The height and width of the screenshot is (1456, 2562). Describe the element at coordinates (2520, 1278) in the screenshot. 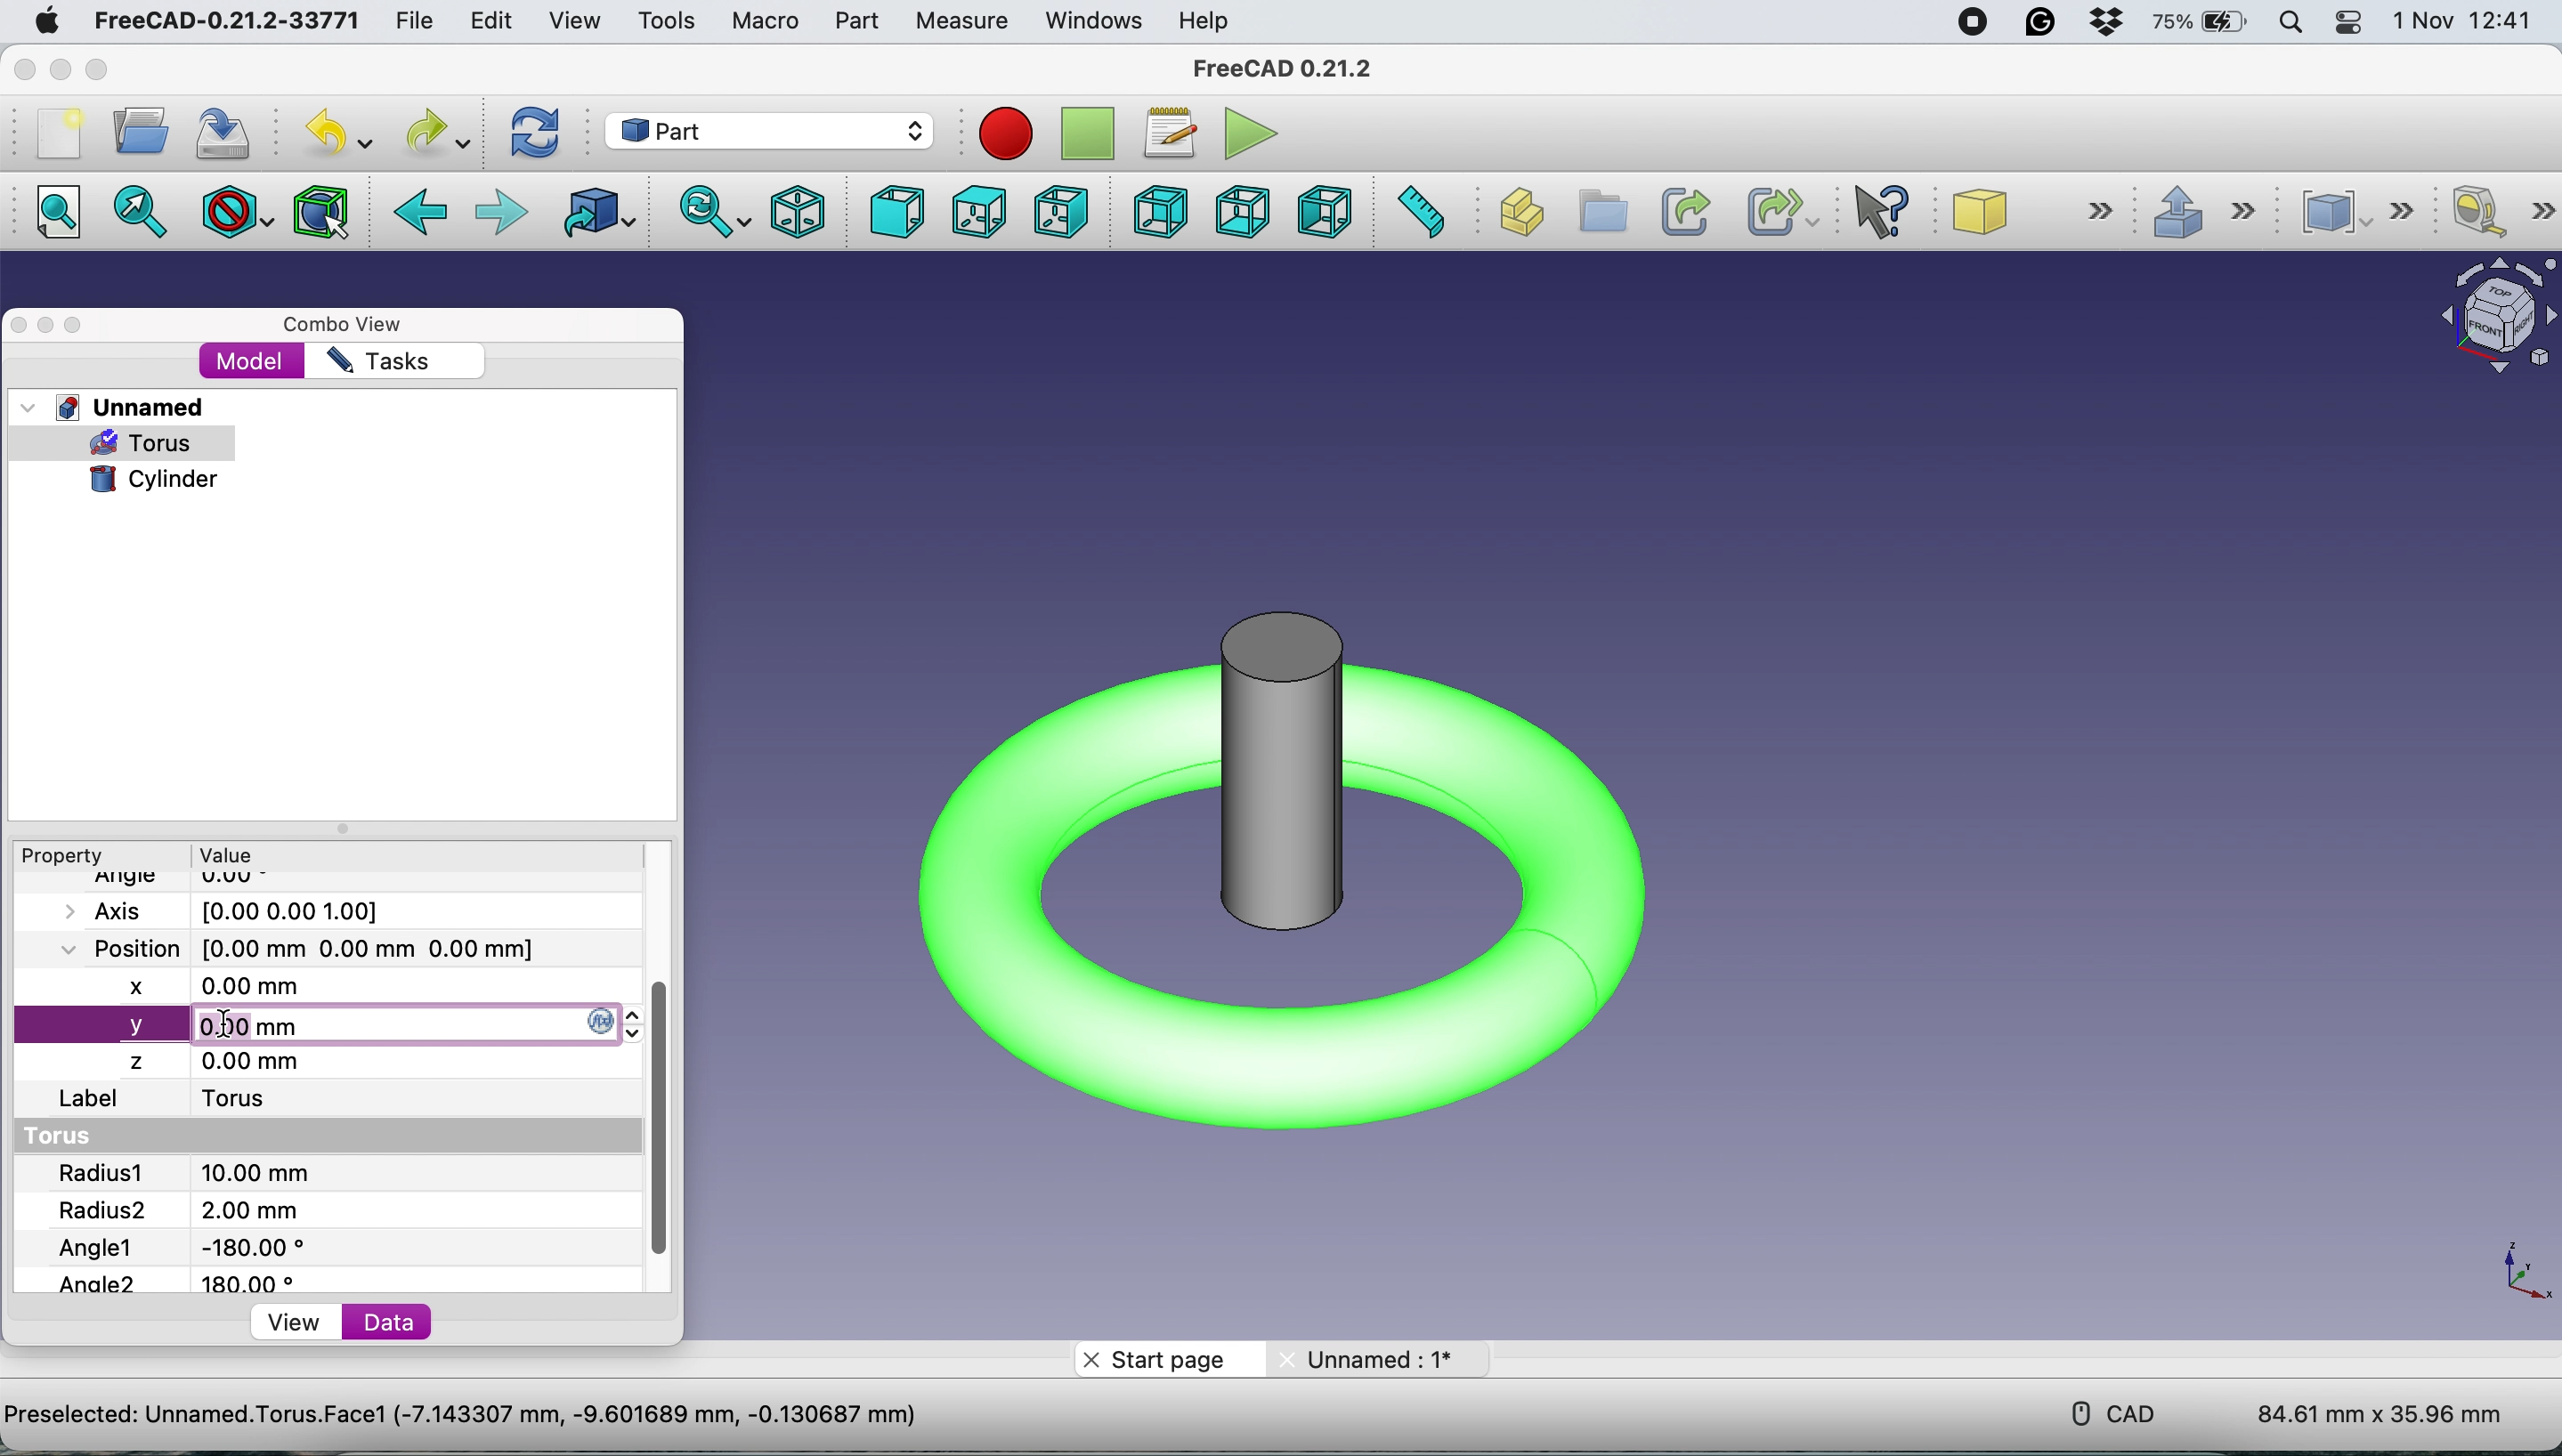

I see `xy coordinate` at that location.